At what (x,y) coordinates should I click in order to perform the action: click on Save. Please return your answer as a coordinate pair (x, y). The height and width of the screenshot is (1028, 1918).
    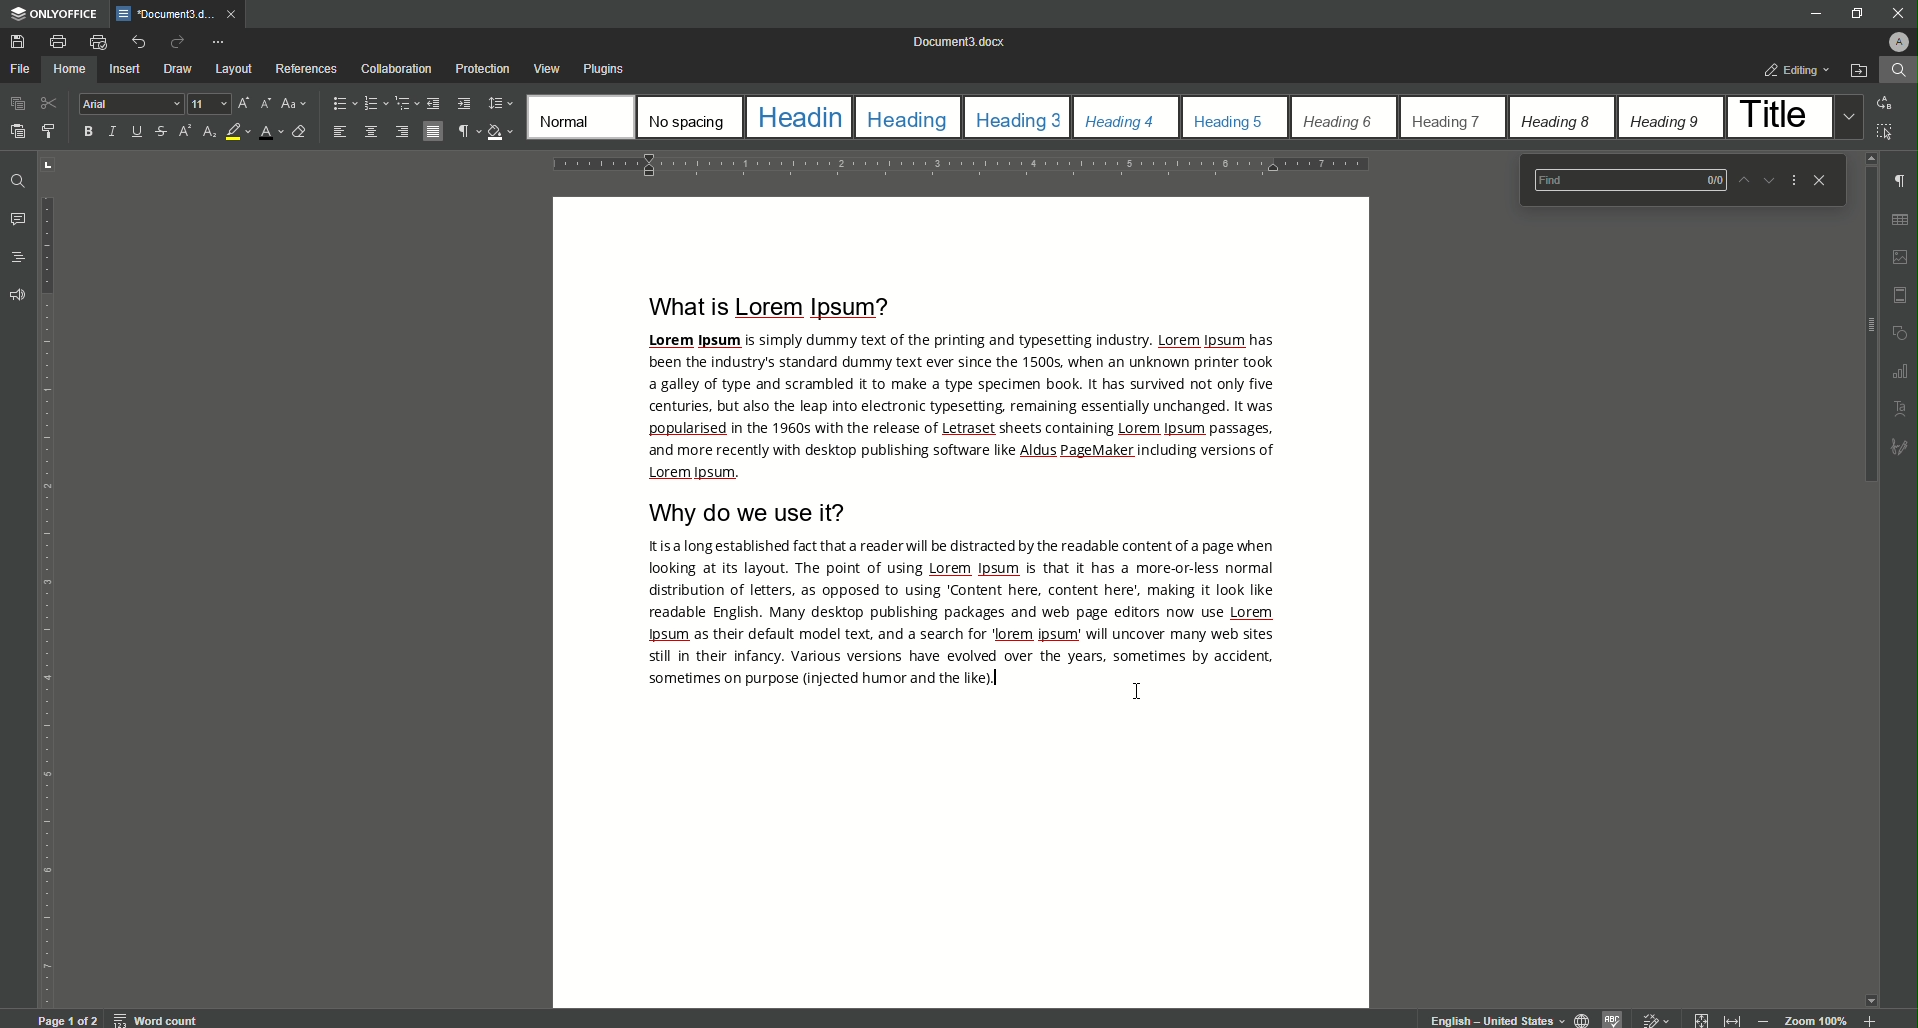
    Looking at the image, I should click on (19, 41).